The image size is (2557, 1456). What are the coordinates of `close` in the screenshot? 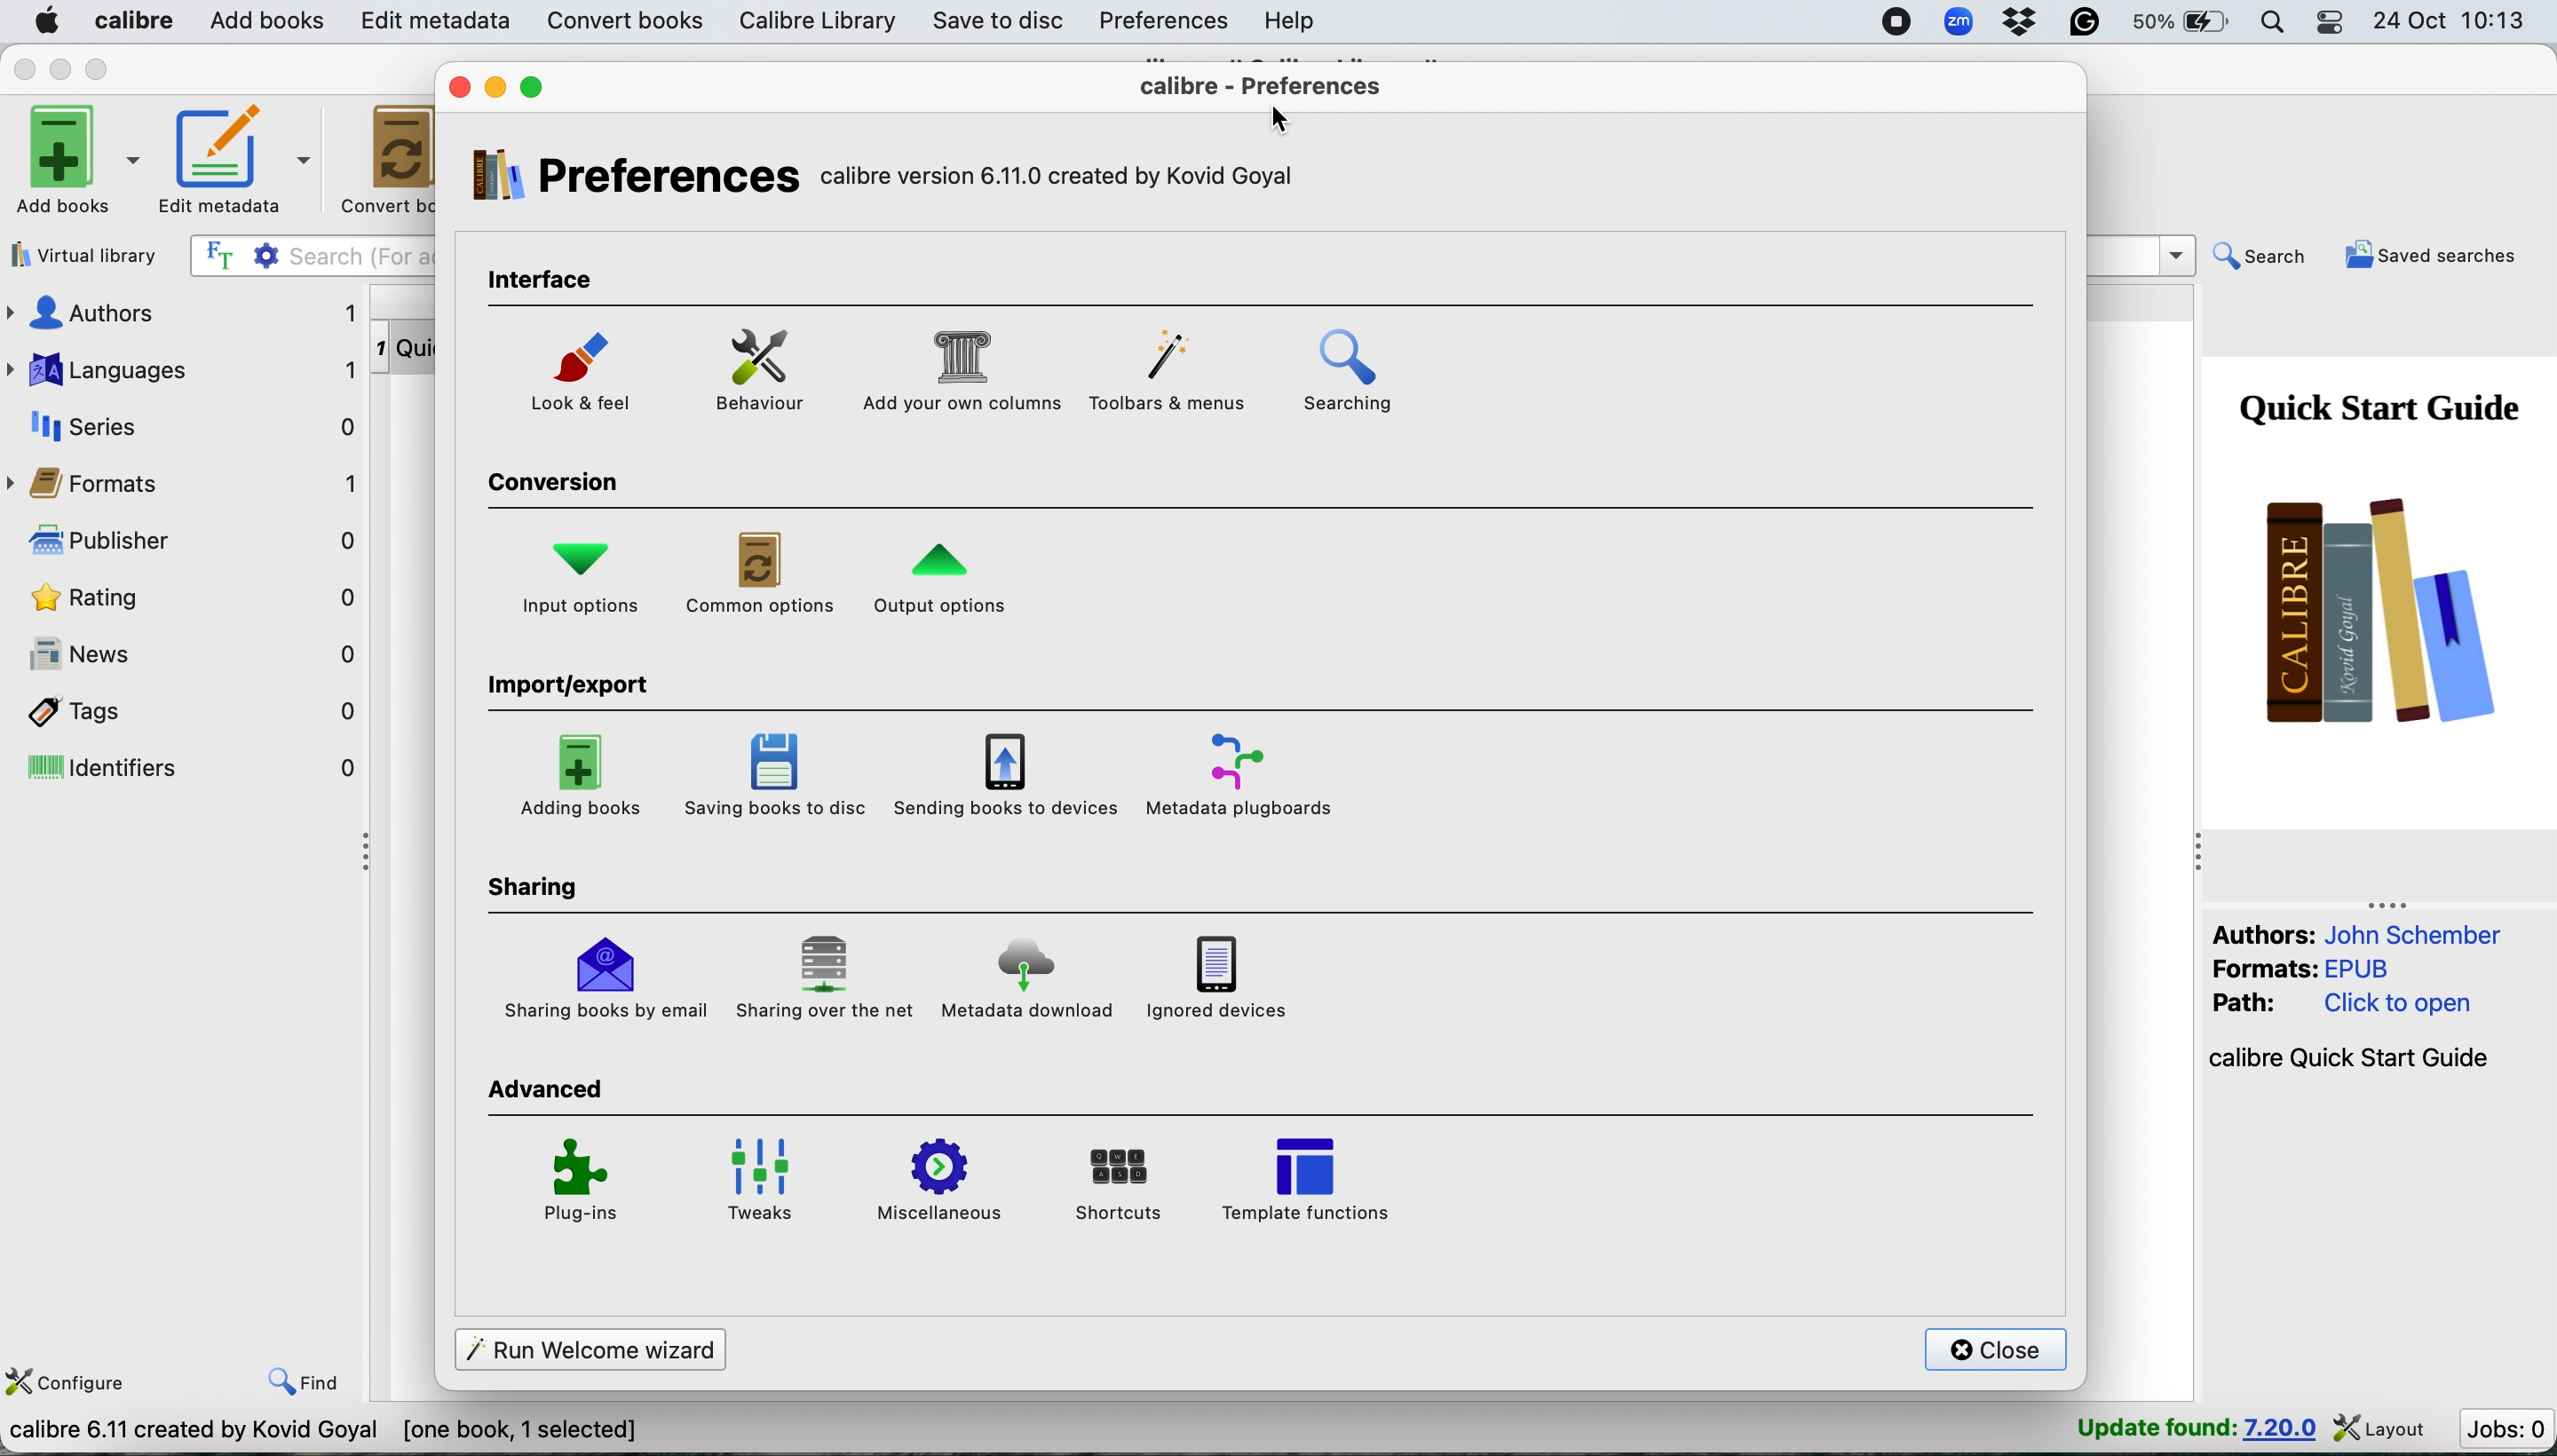 It's located at (20, 69).